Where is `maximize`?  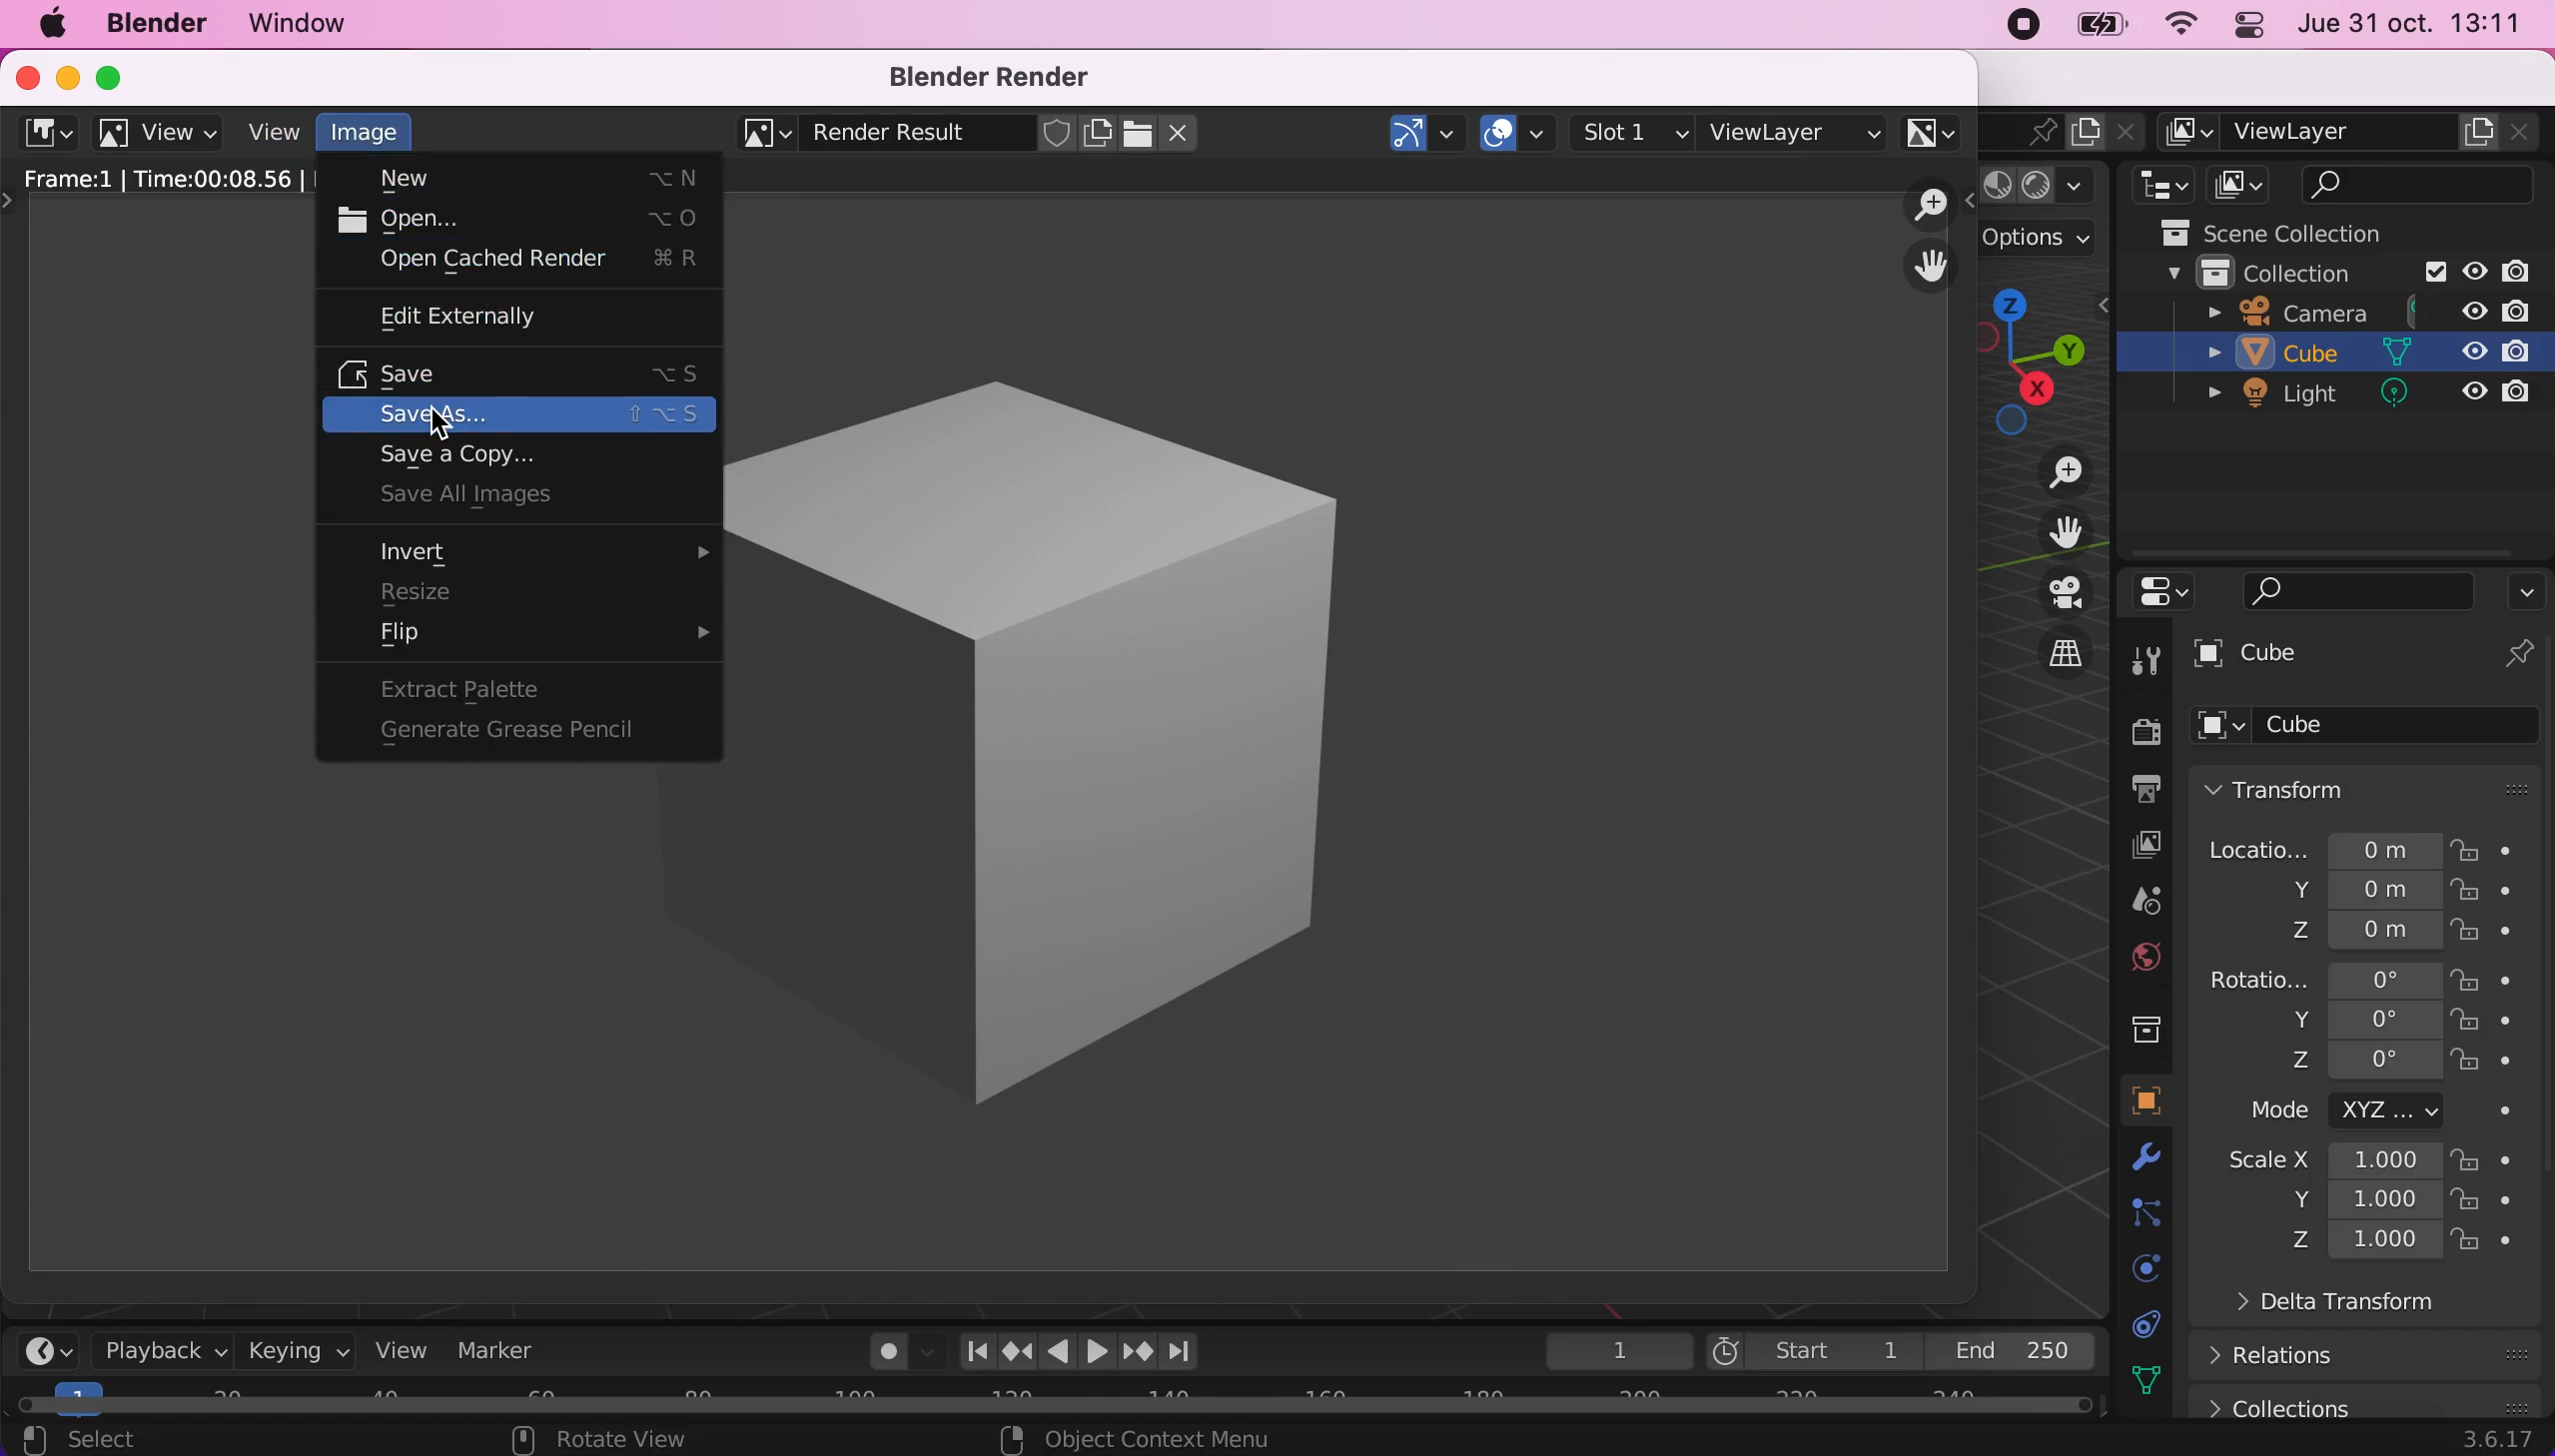
maximize is located at coordinates (115, 74).